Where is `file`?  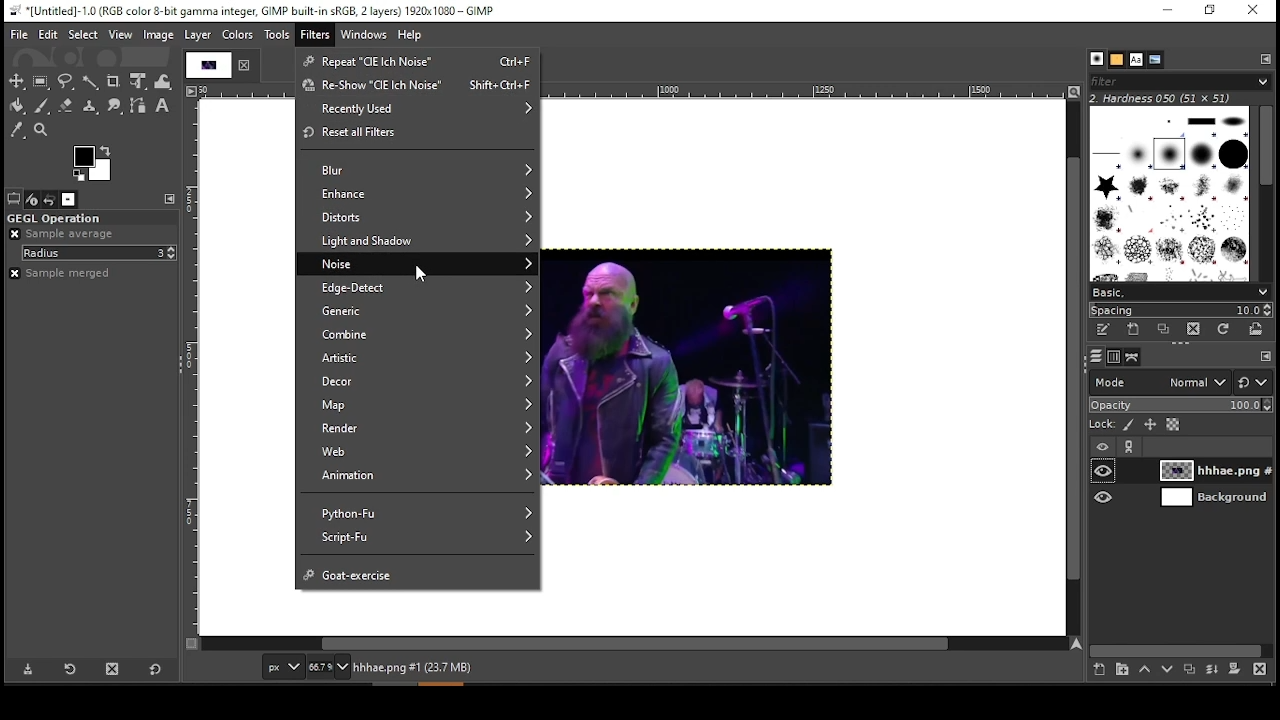 file is located at coordinates (17, 34).